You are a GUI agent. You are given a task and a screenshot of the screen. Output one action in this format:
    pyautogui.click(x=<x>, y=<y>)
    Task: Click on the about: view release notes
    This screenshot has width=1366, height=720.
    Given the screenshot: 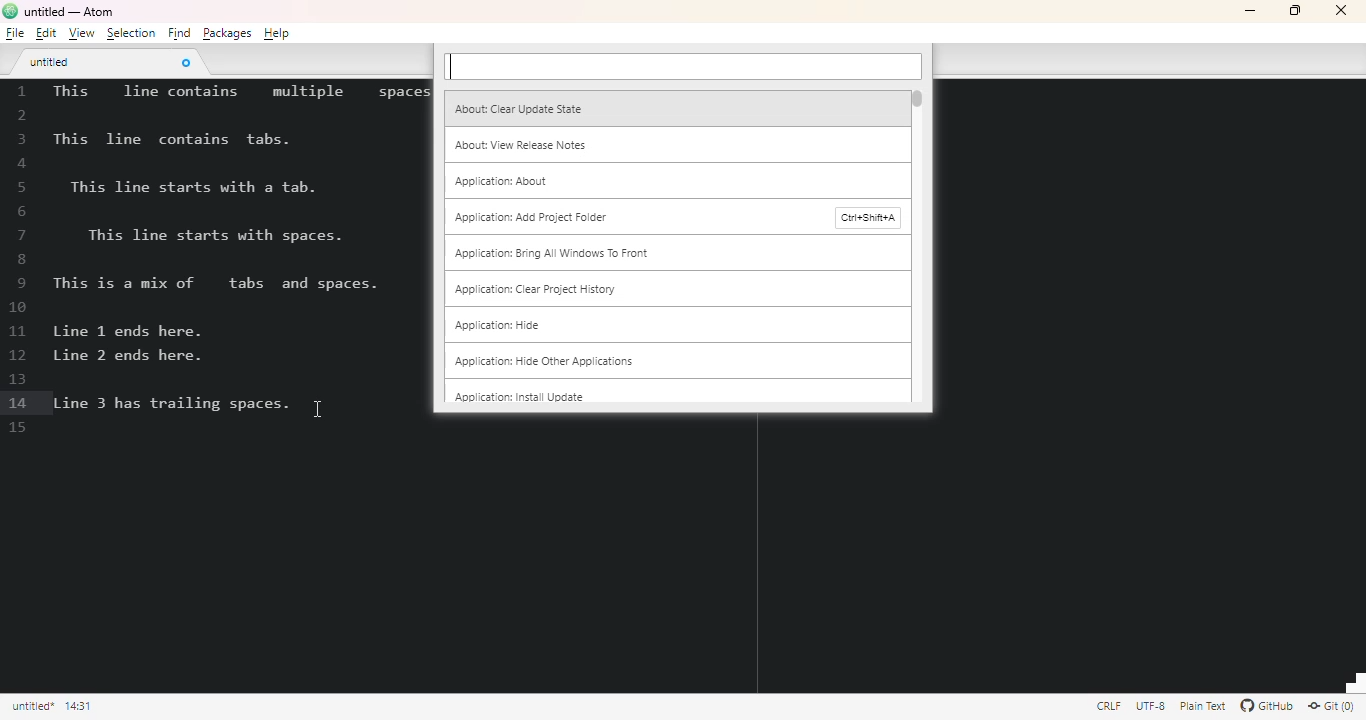 What is the action you would take?
    pyautogui.click(x=522, y=145)
    